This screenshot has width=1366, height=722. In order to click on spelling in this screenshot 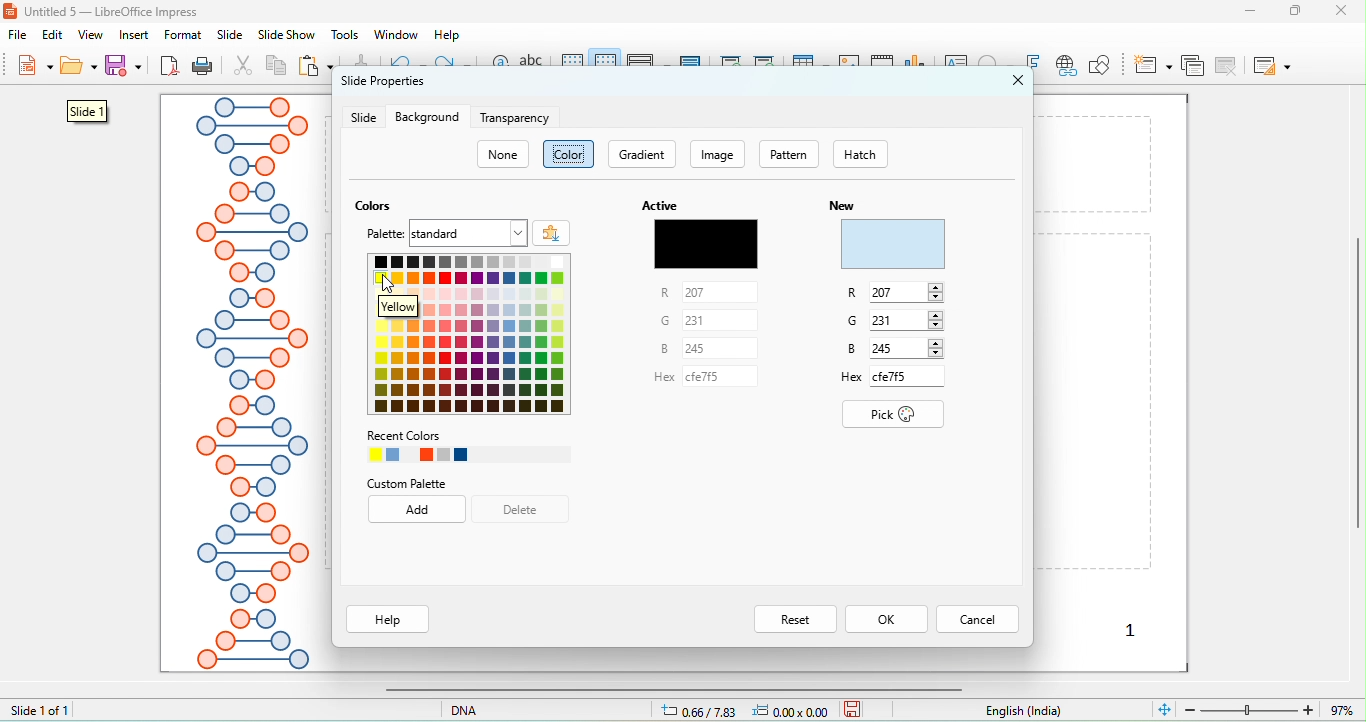, I will do `click(535, 67)`.